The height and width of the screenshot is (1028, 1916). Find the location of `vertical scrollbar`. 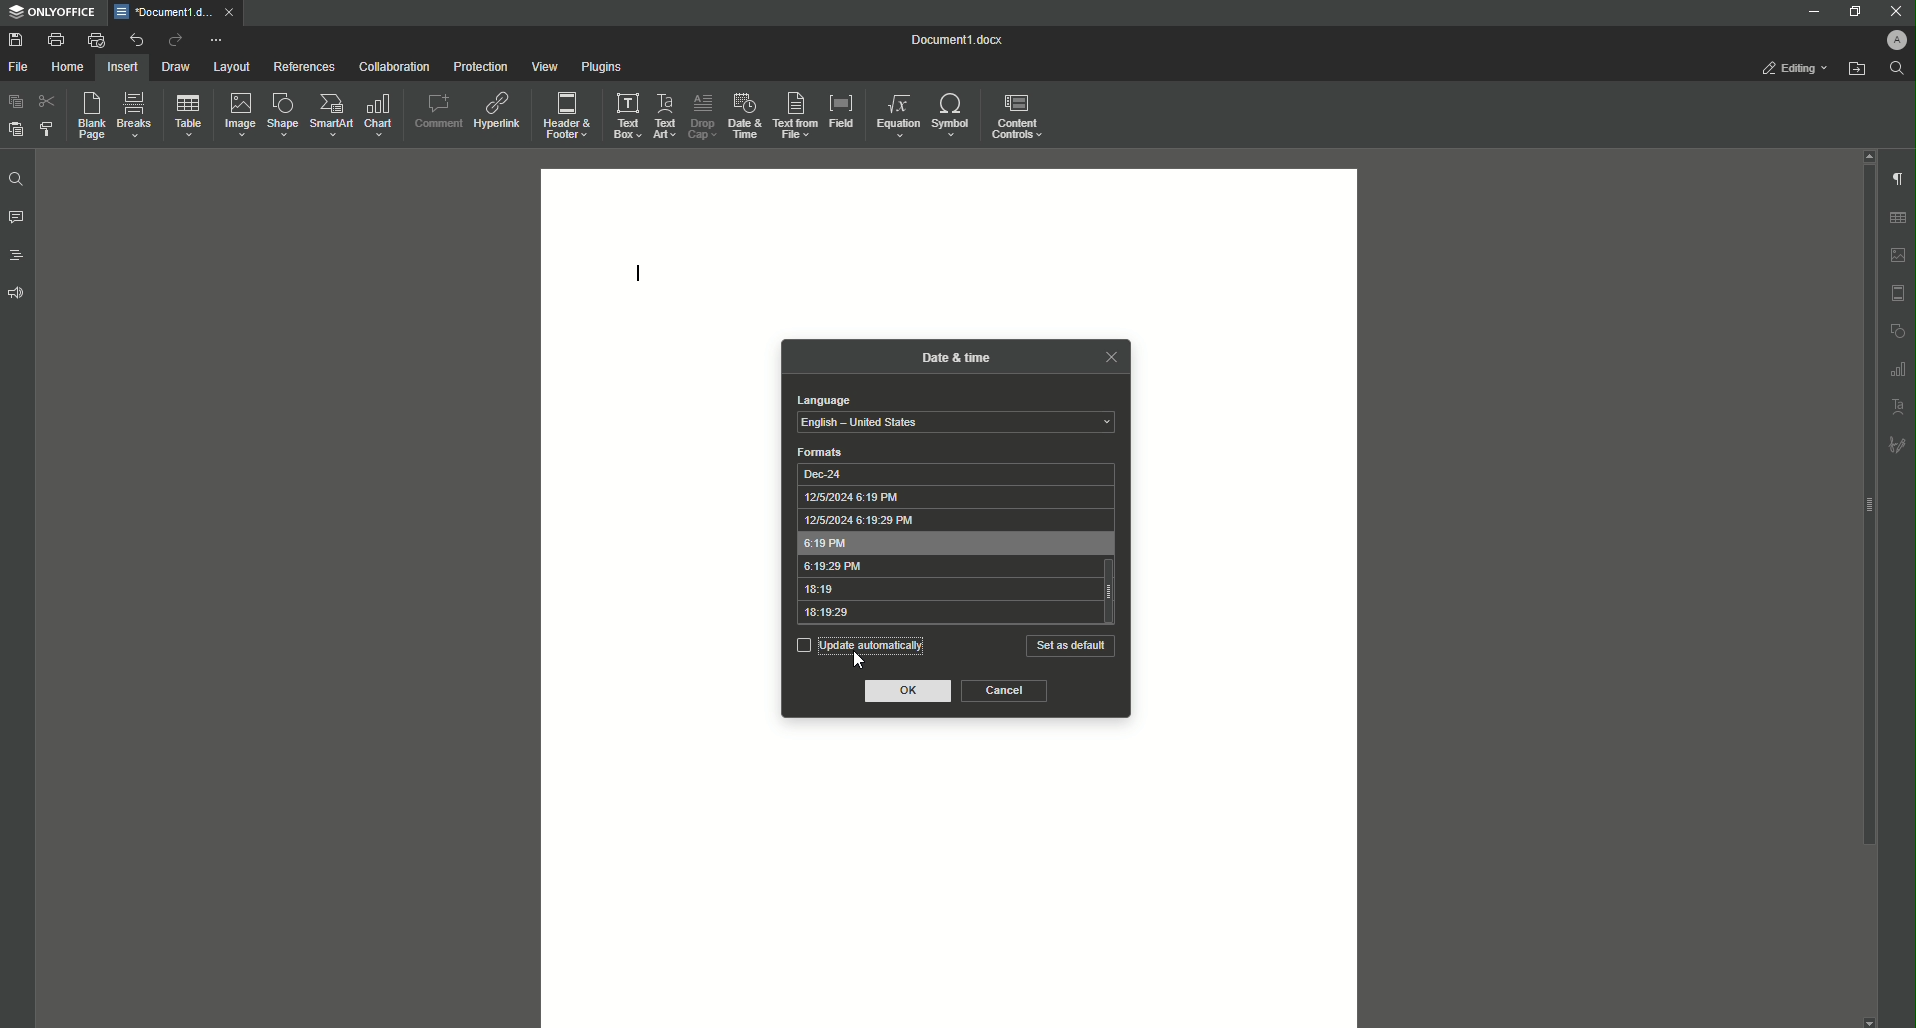

vertical scrollbar is located at coordinates (1112, 590).